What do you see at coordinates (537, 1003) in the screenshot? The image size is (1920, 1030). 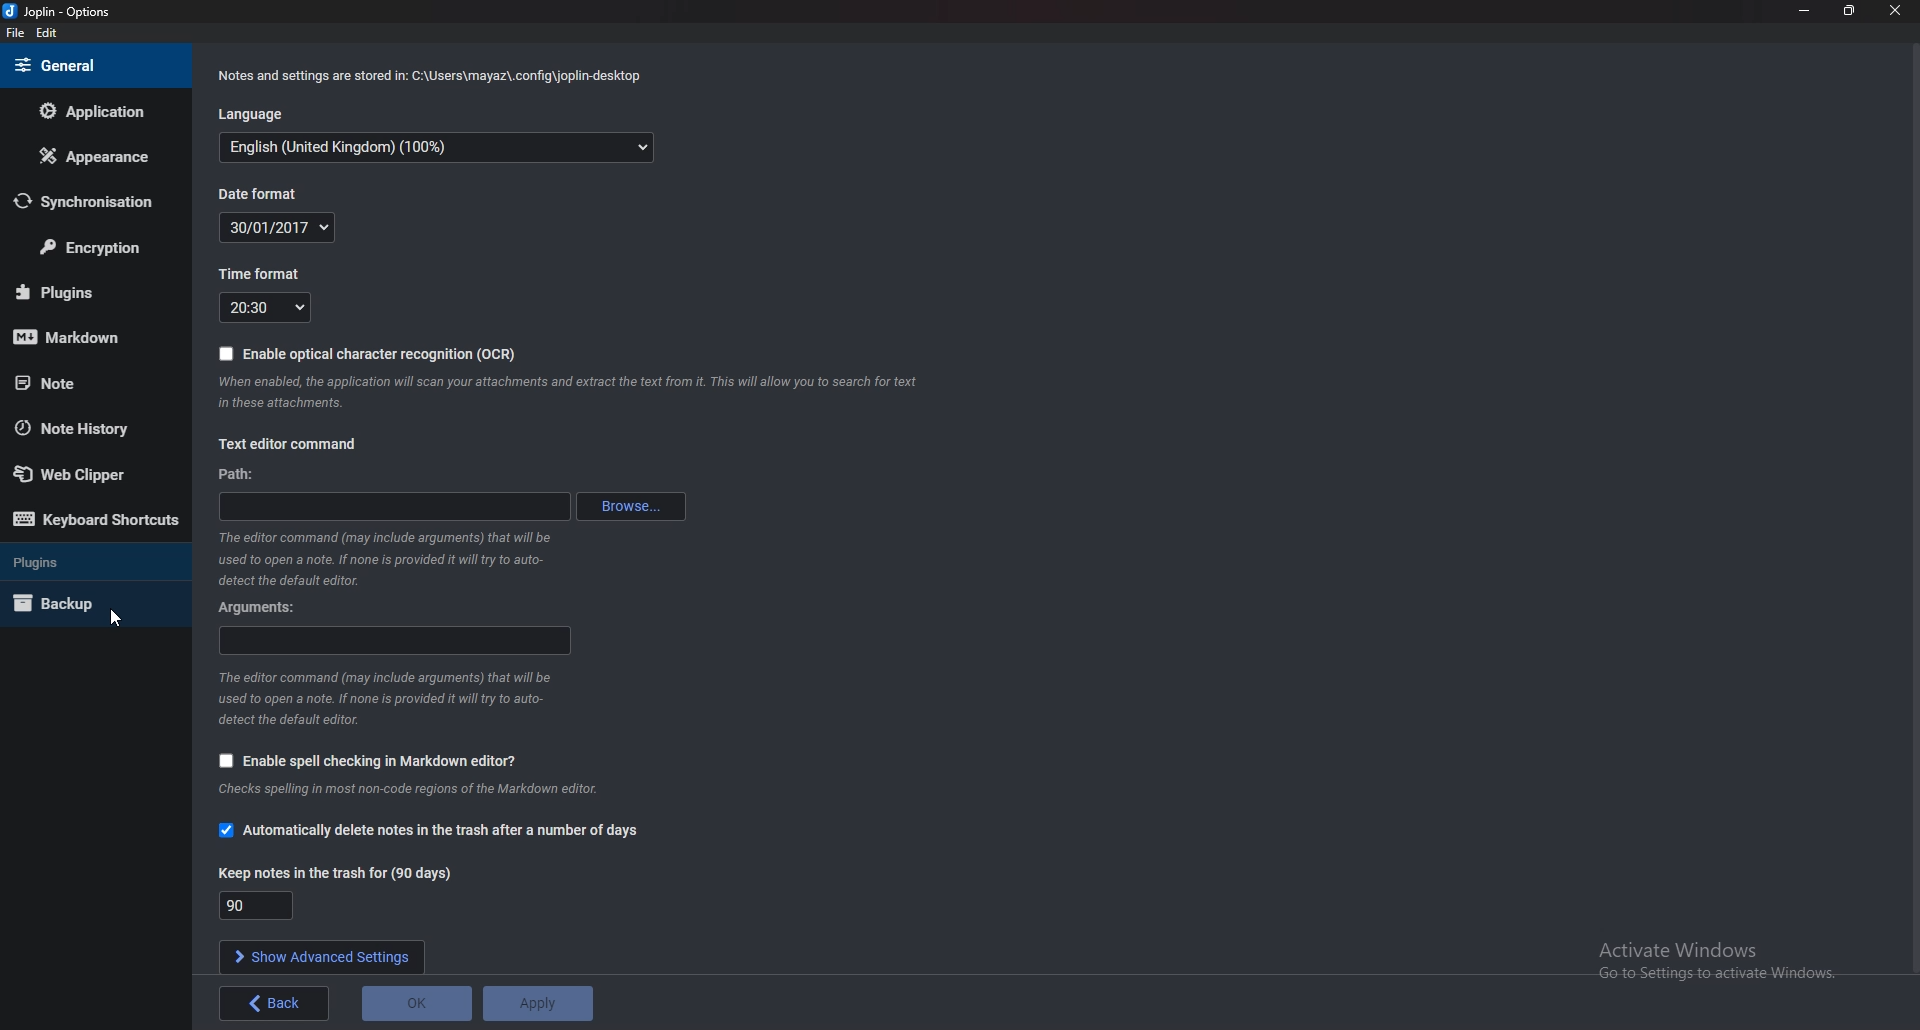 I see `Apply` at bounding box center [537, 1003].